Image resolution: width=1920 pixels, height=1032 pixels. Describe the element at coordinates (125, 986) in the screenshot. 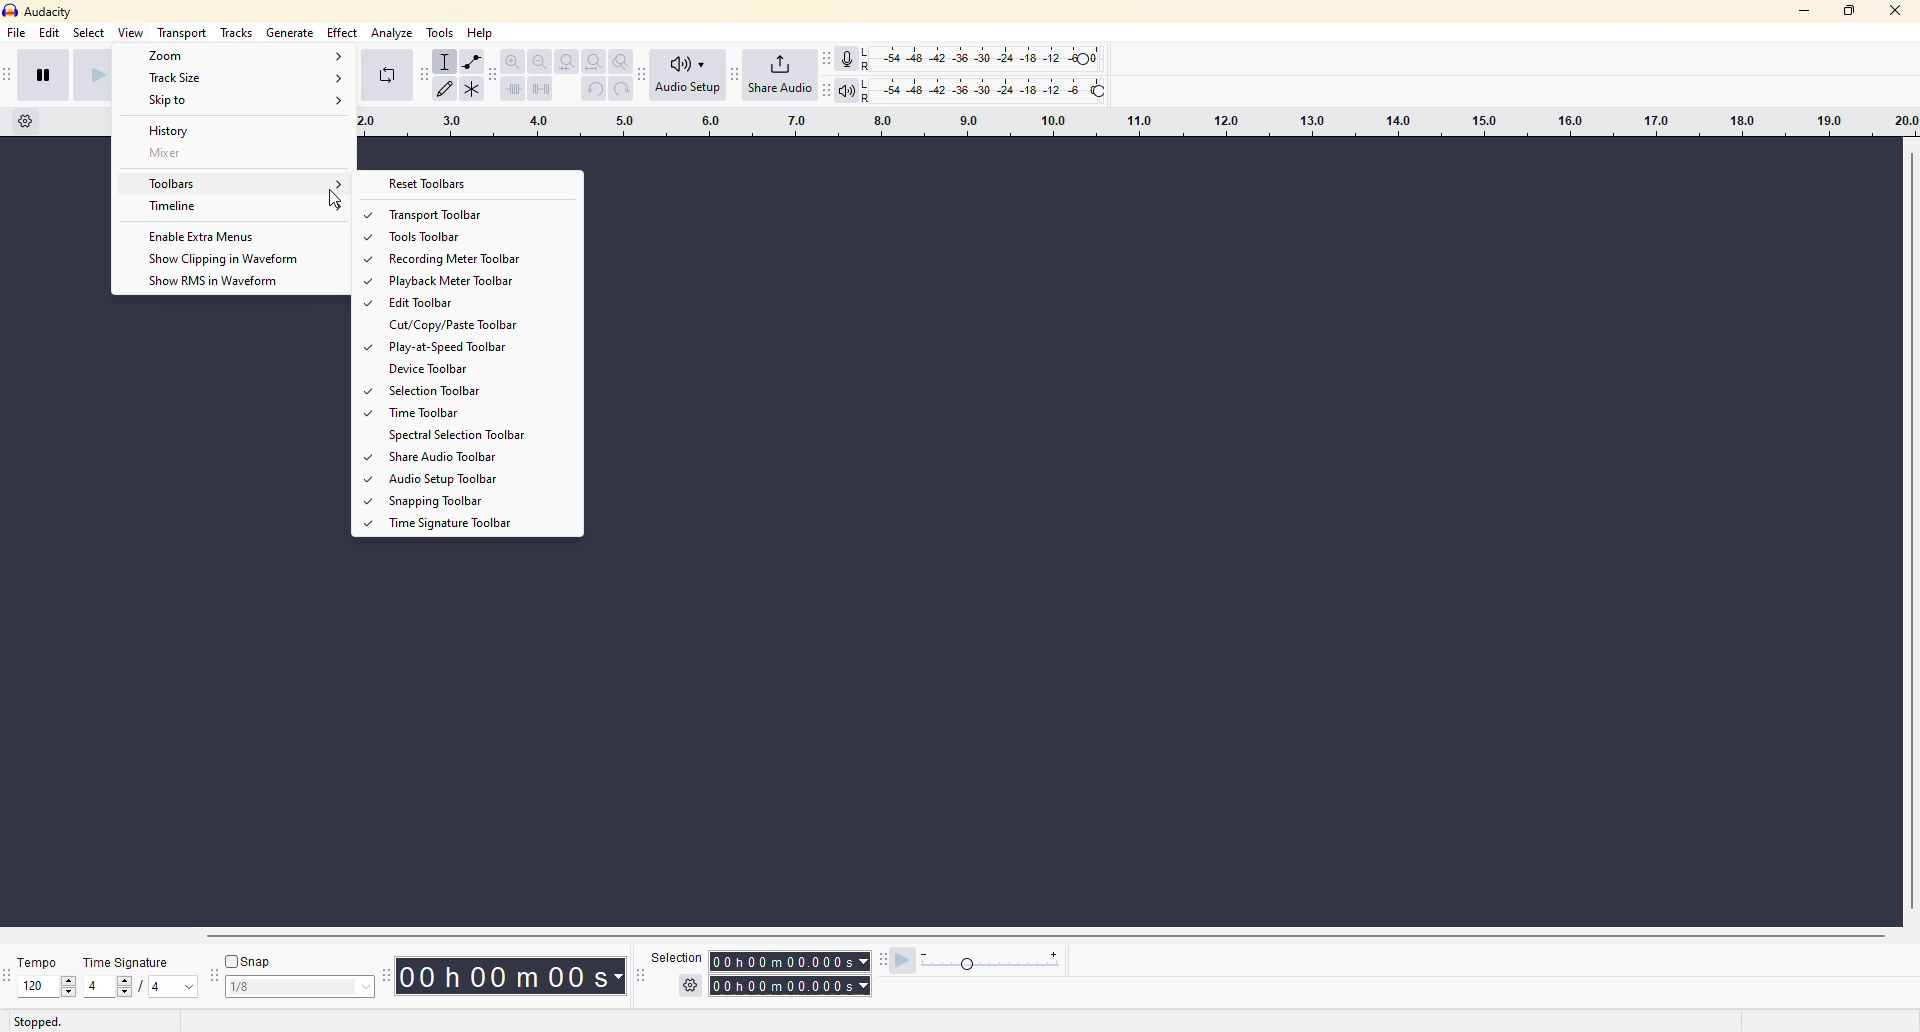

I see `values` at that location.